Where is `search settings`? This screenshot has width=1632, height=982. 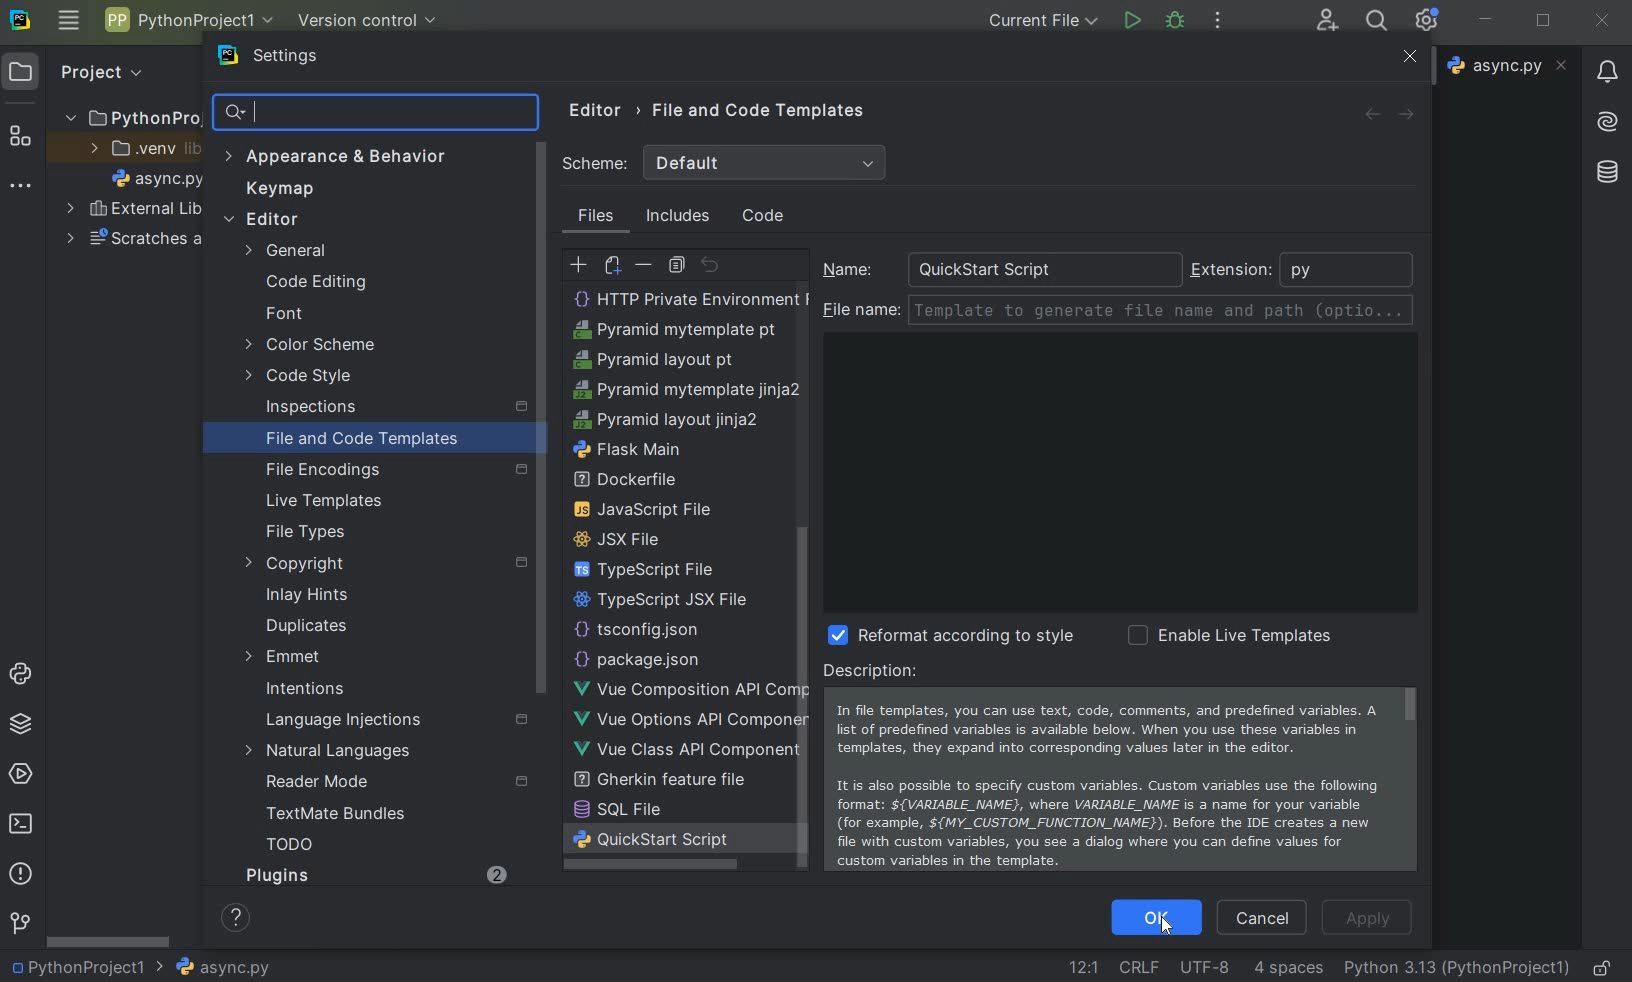 search settings is located at coordinates (377, 112).